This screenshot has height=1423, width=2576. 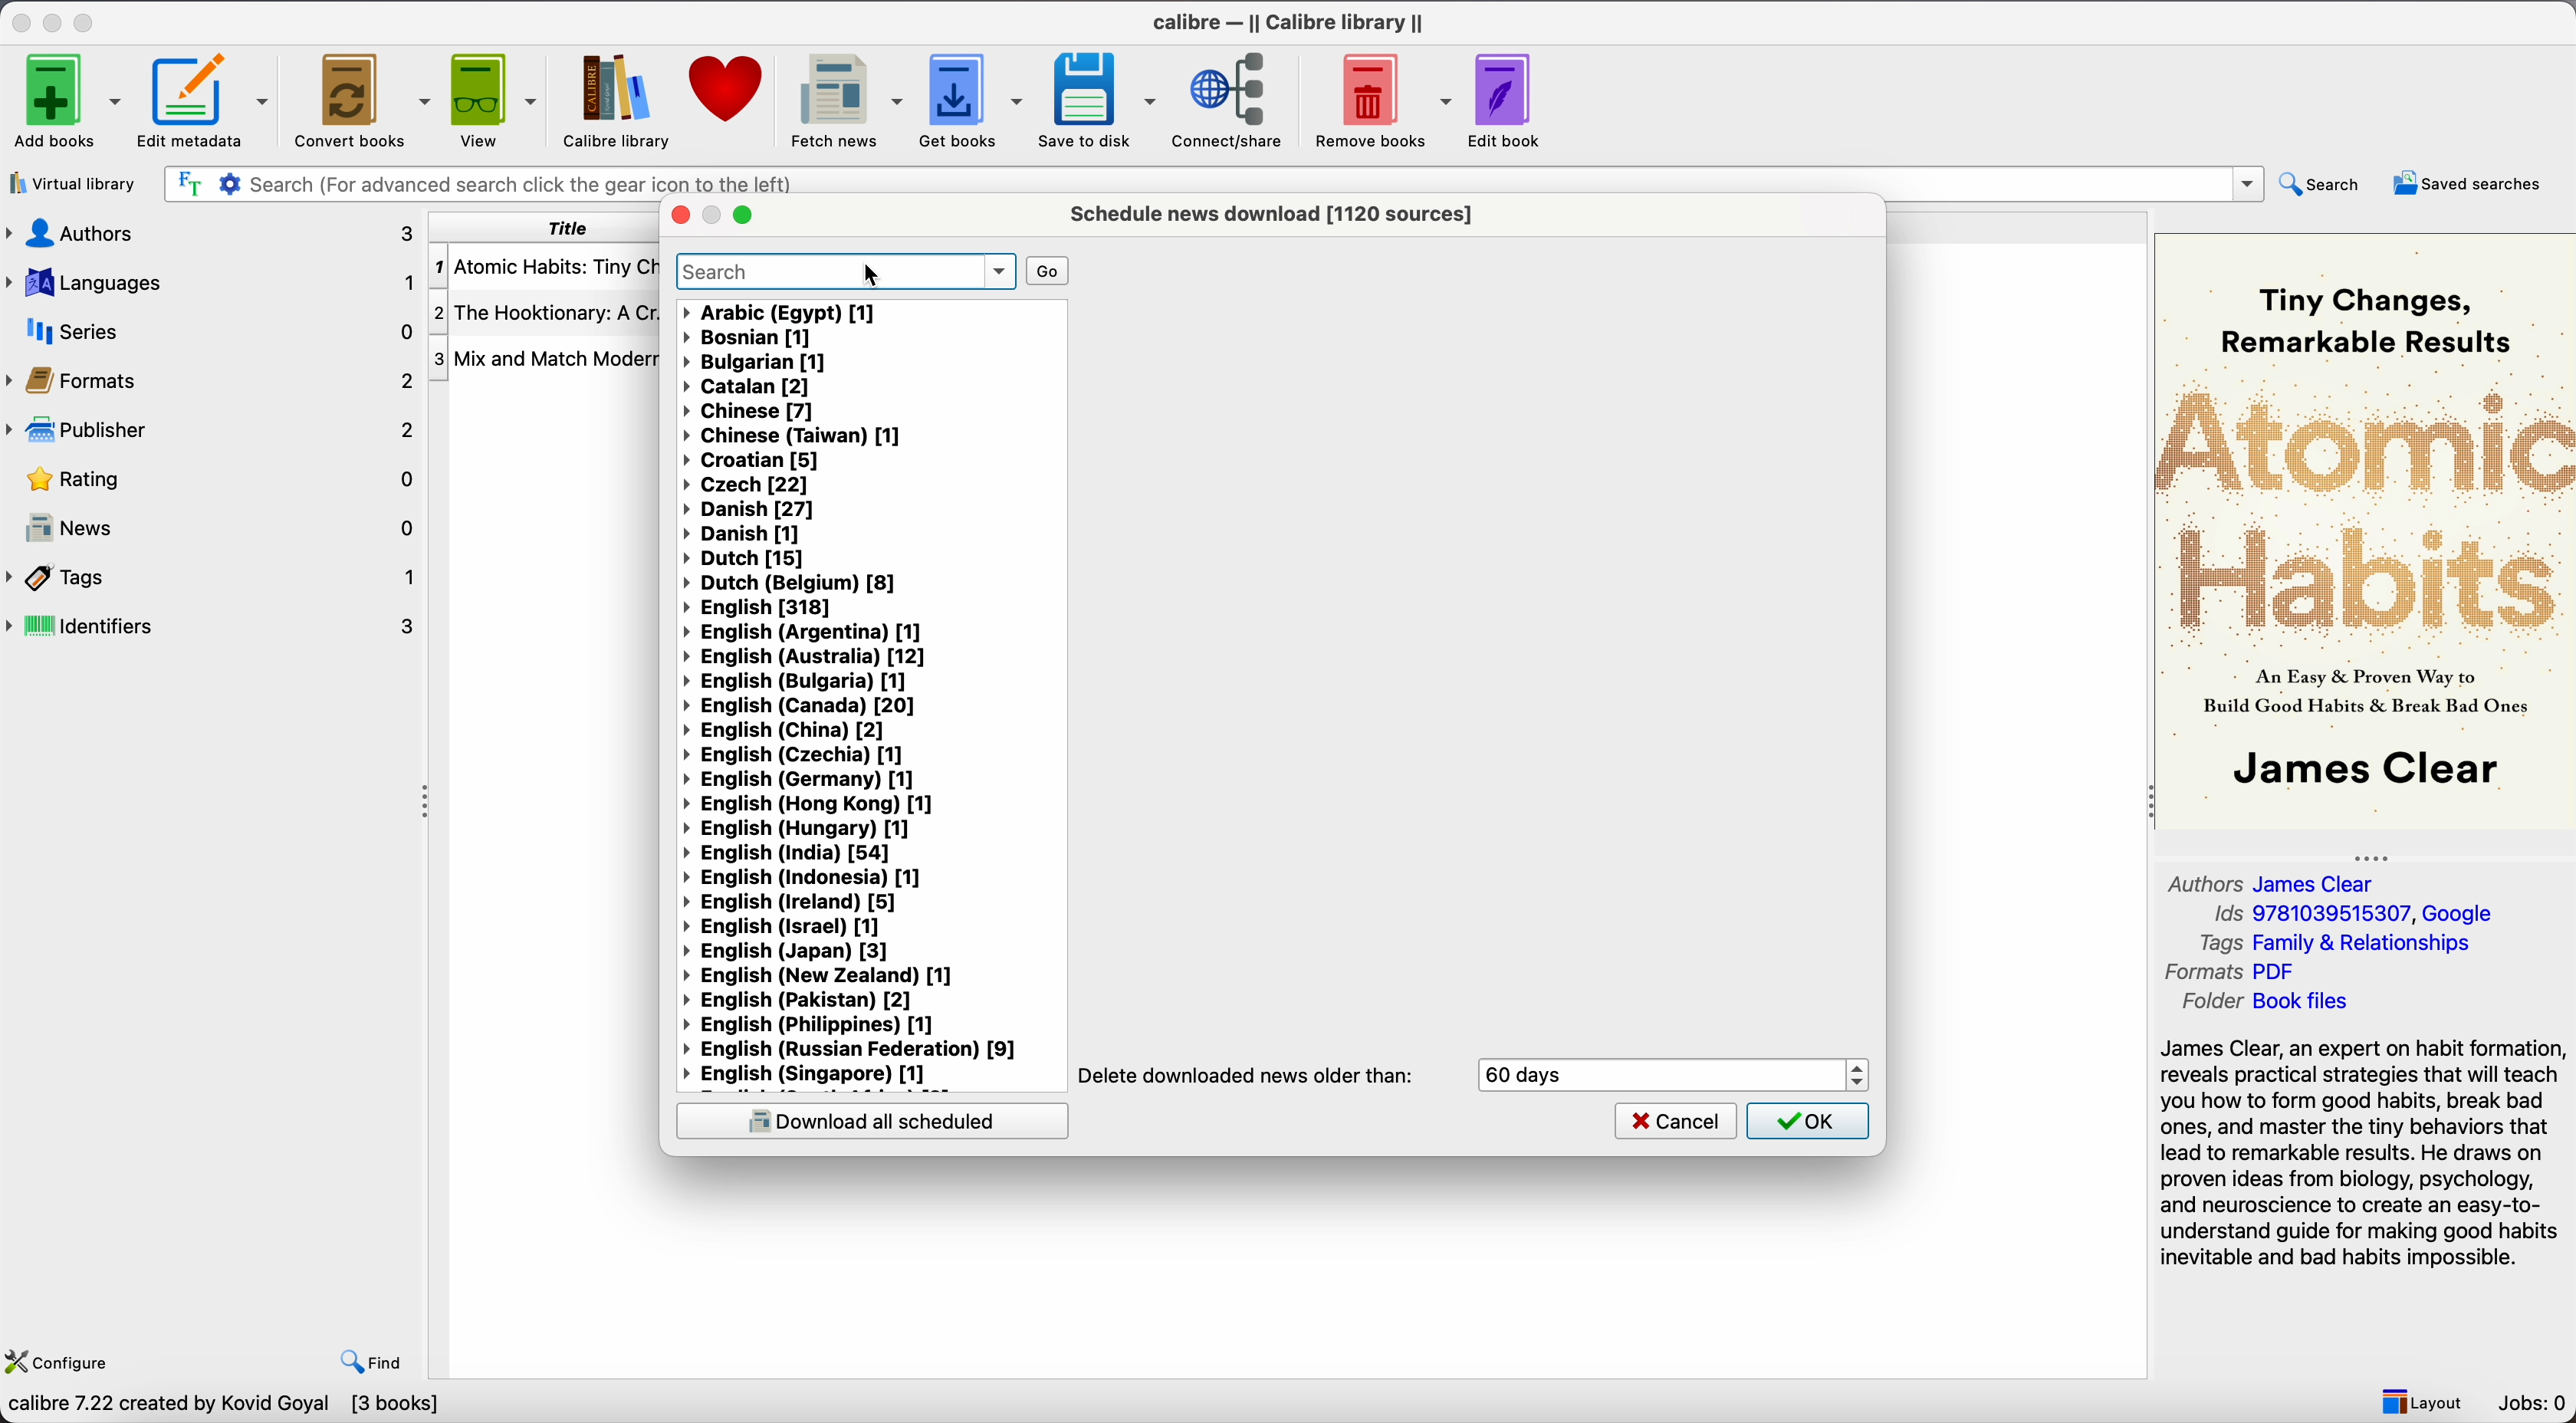 I want to click on English (Czechia) [1], so click(x=794, y=756).